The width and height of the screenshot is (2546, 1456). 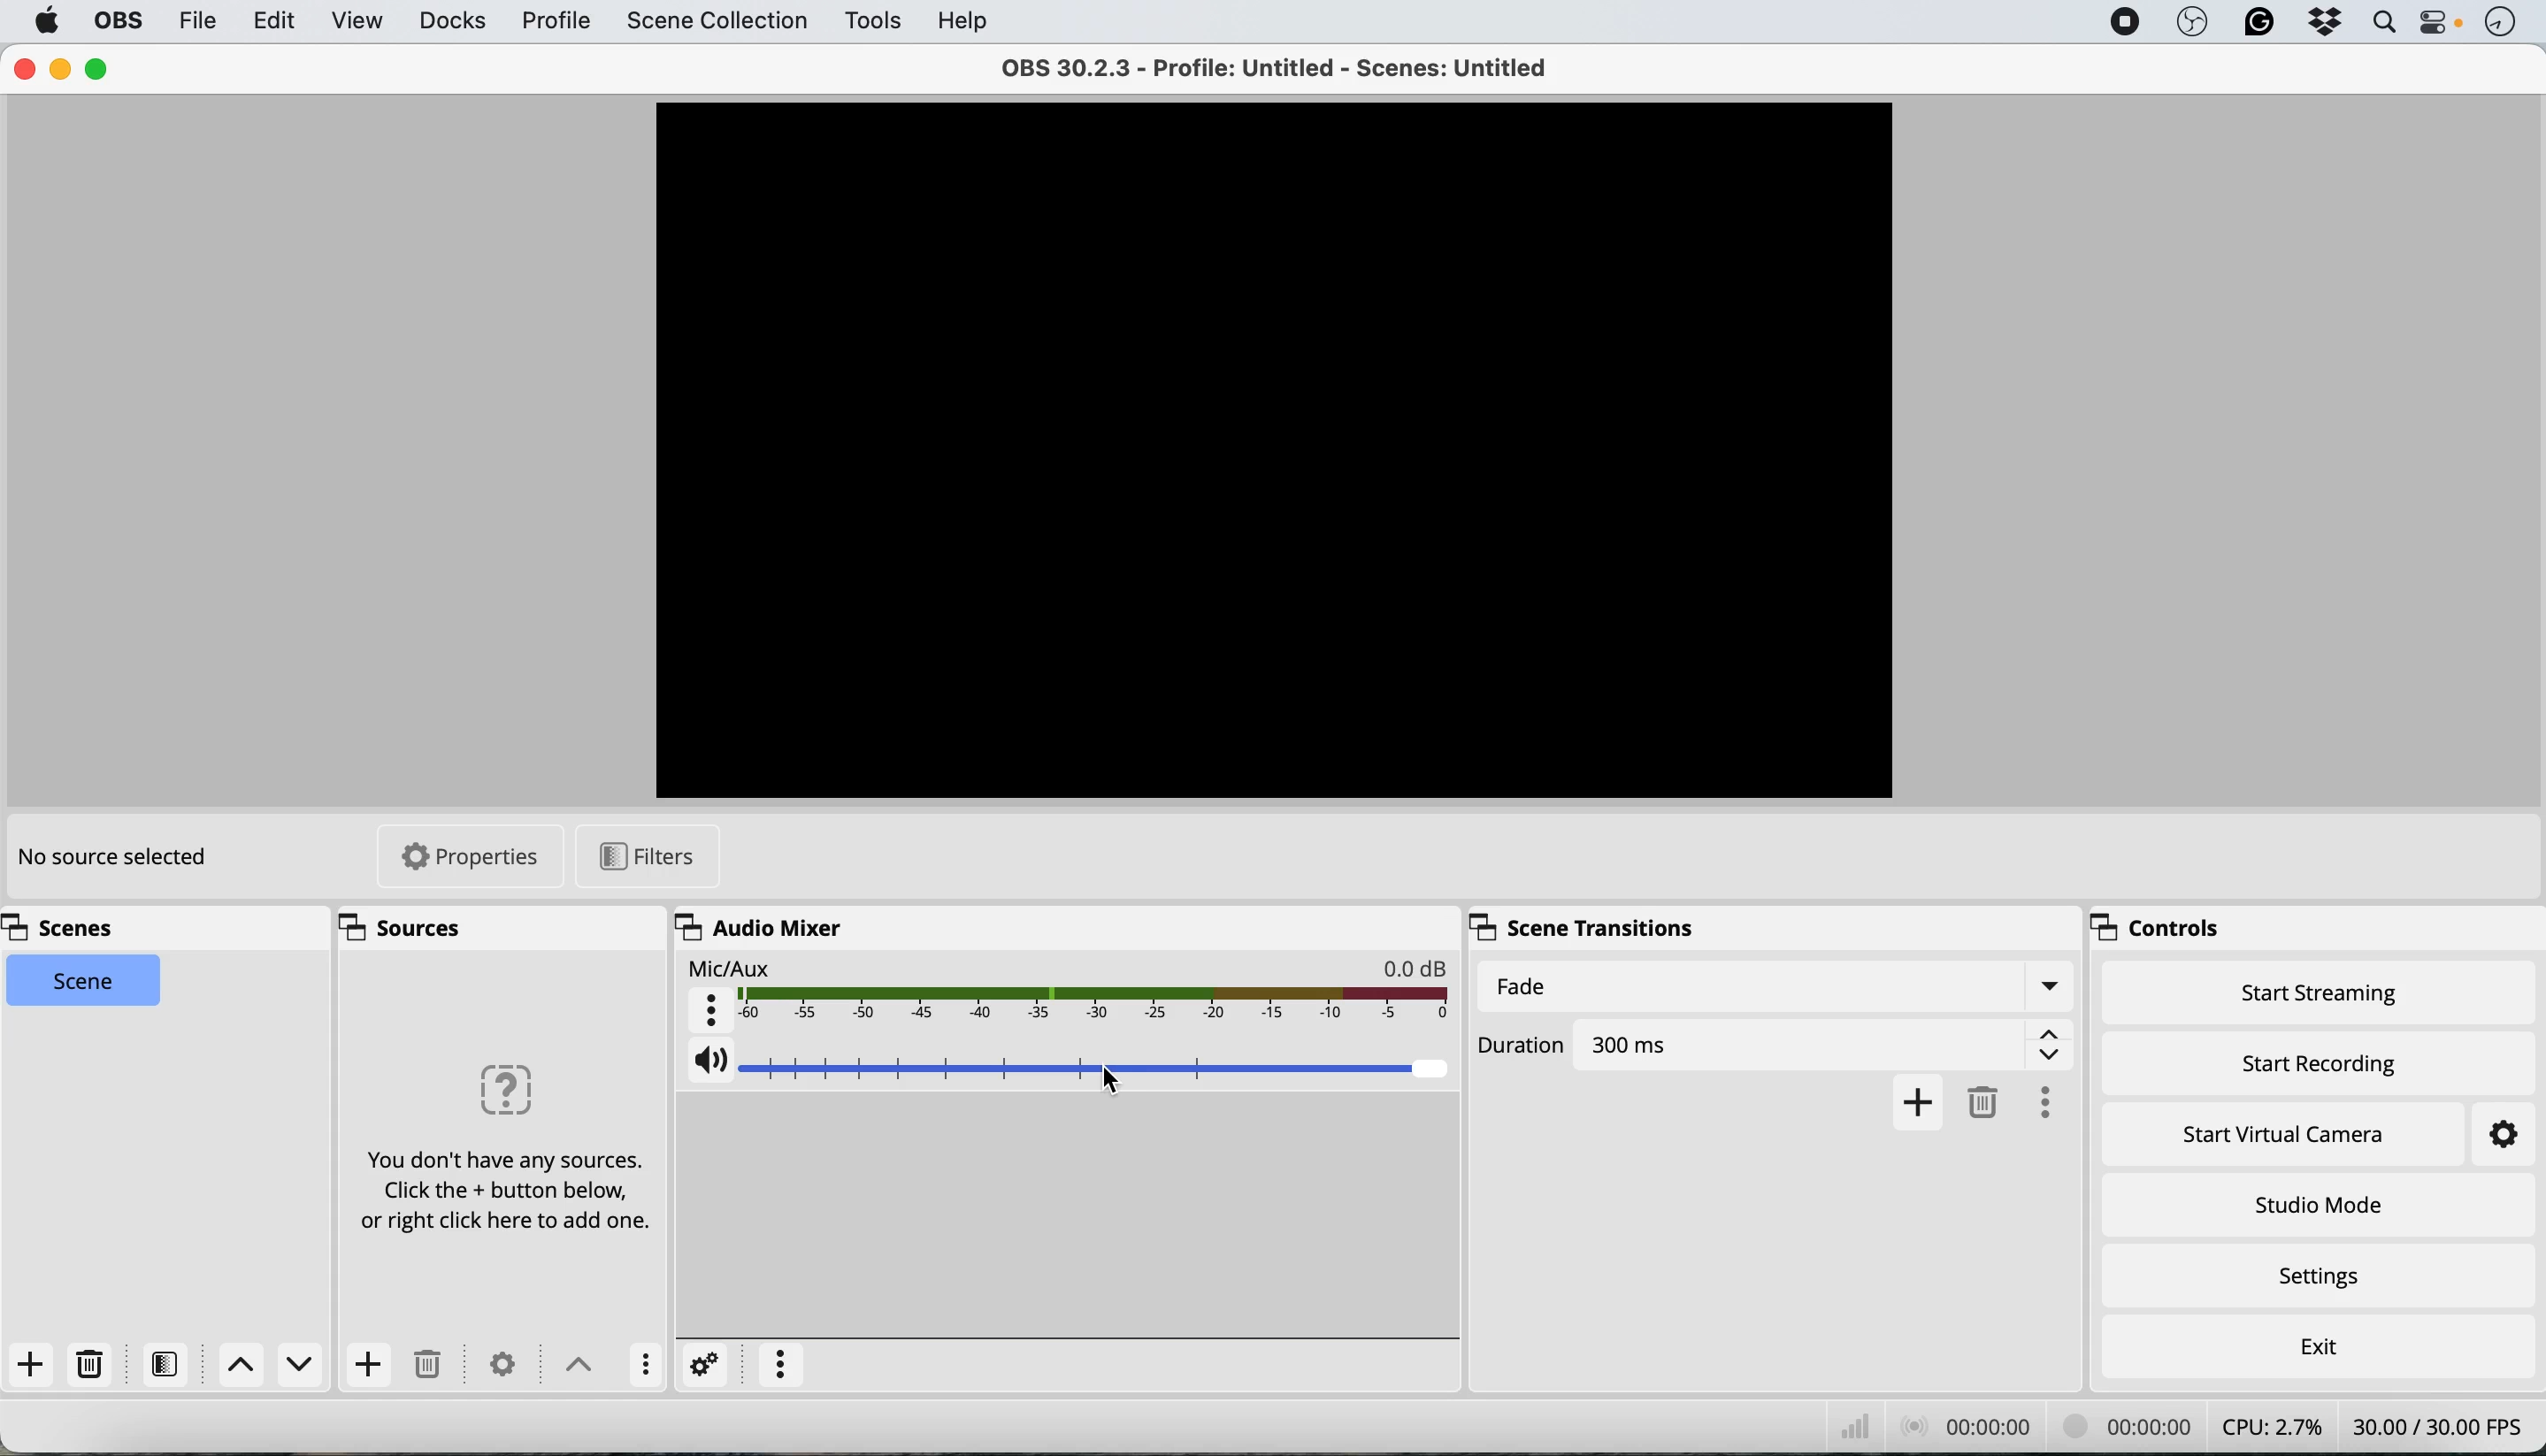 I want to click on view, so click(x=351, y=20).